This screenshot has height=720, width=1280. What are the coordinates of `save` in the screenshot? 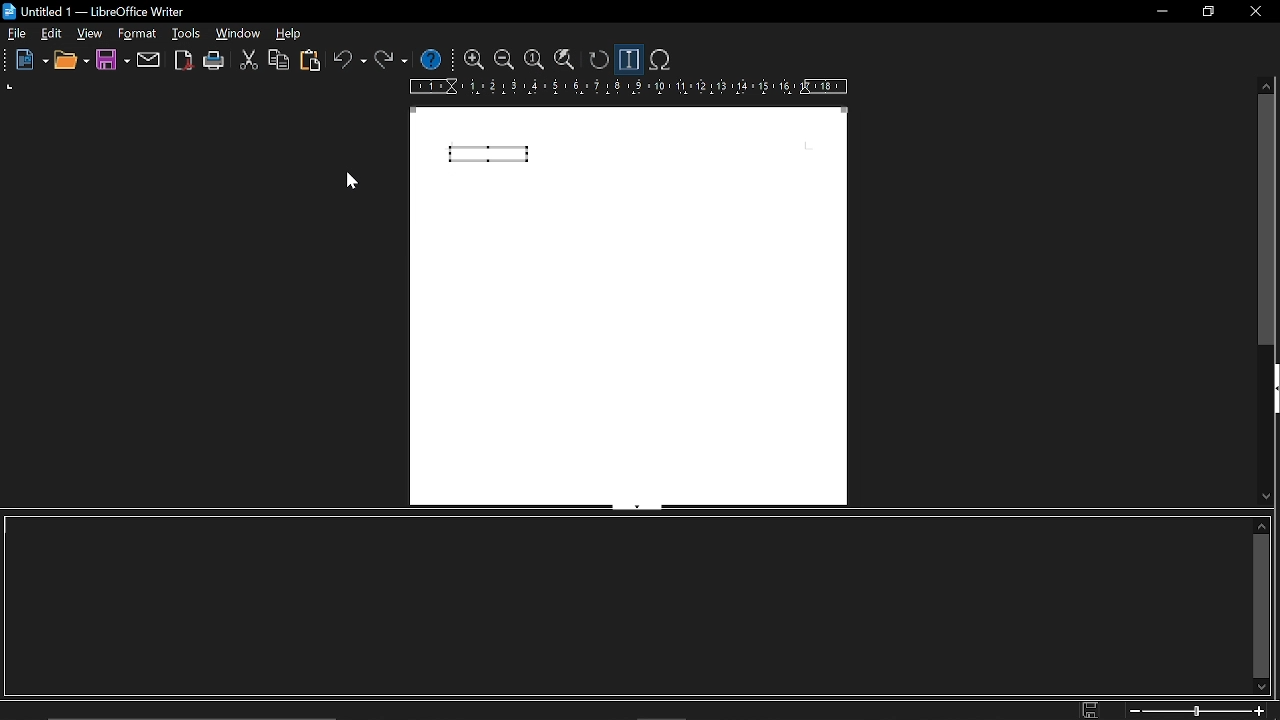 It's located at (1093, 709).